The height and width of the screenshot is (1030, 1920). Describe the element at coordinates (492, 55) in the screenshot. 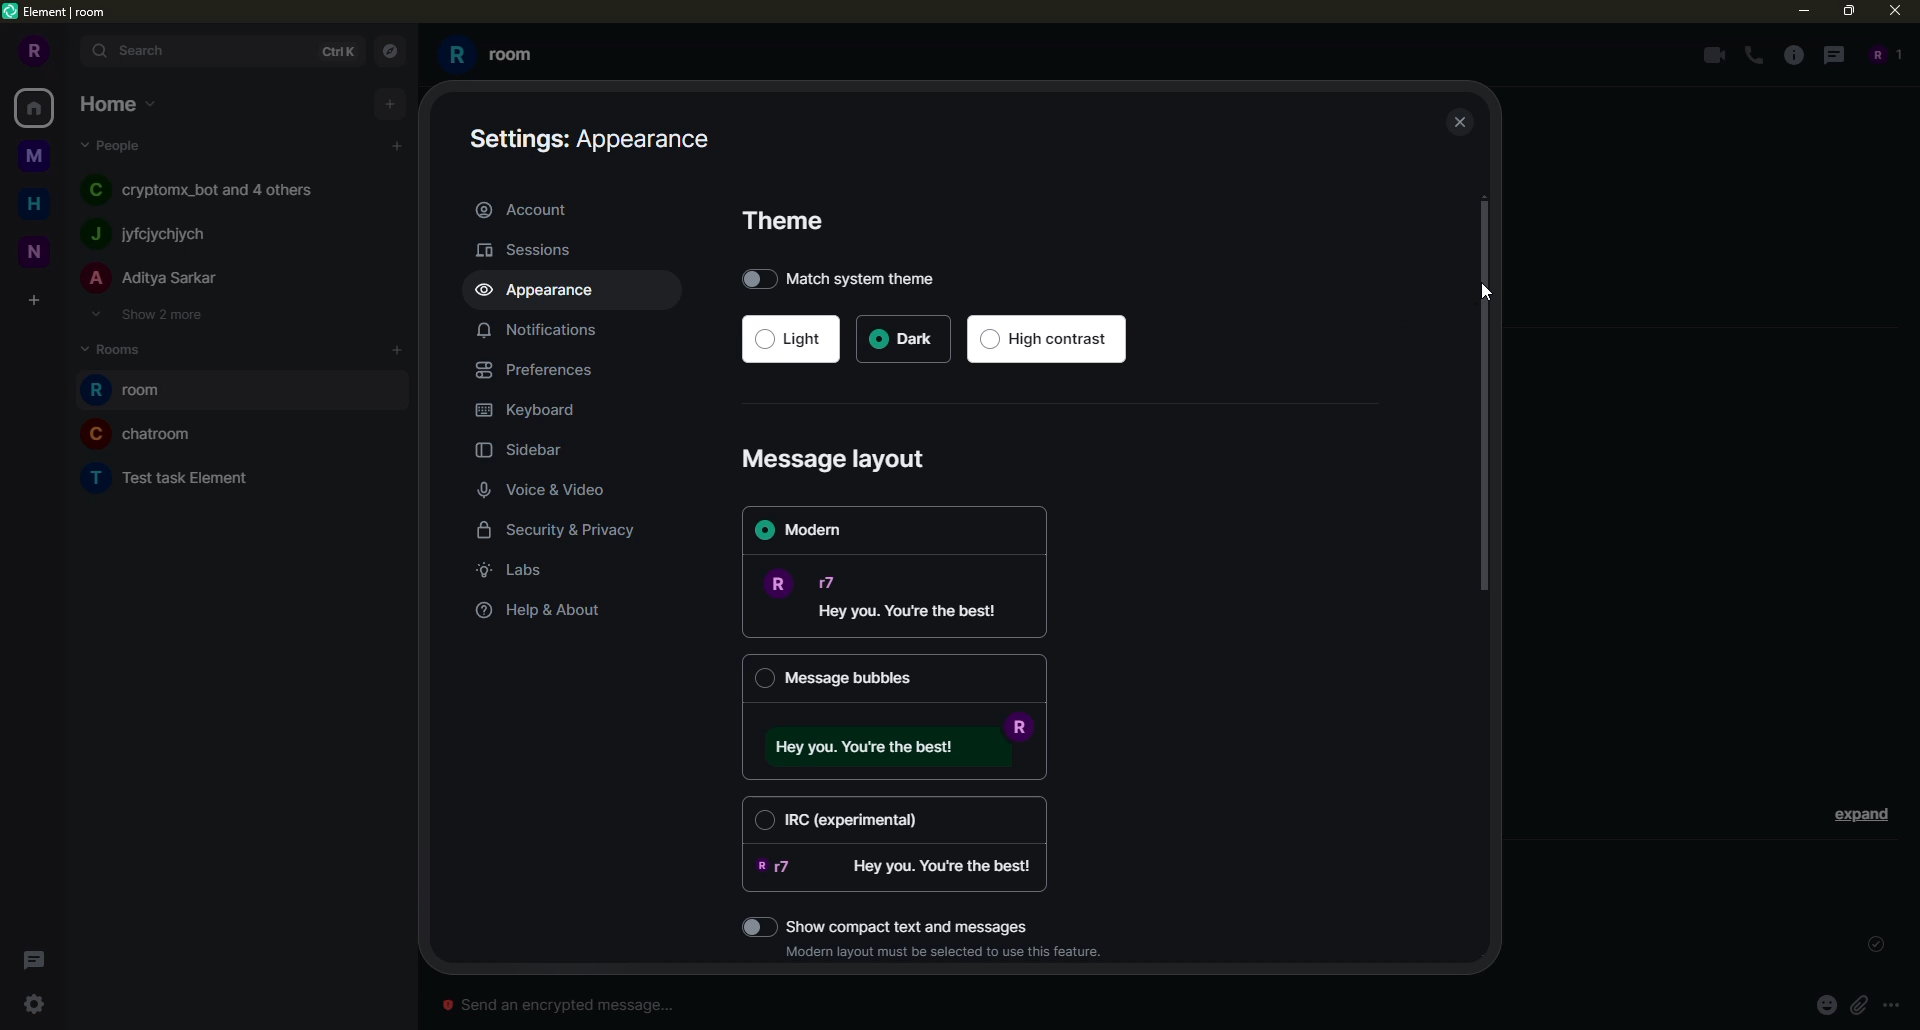

I see `room` at that location.